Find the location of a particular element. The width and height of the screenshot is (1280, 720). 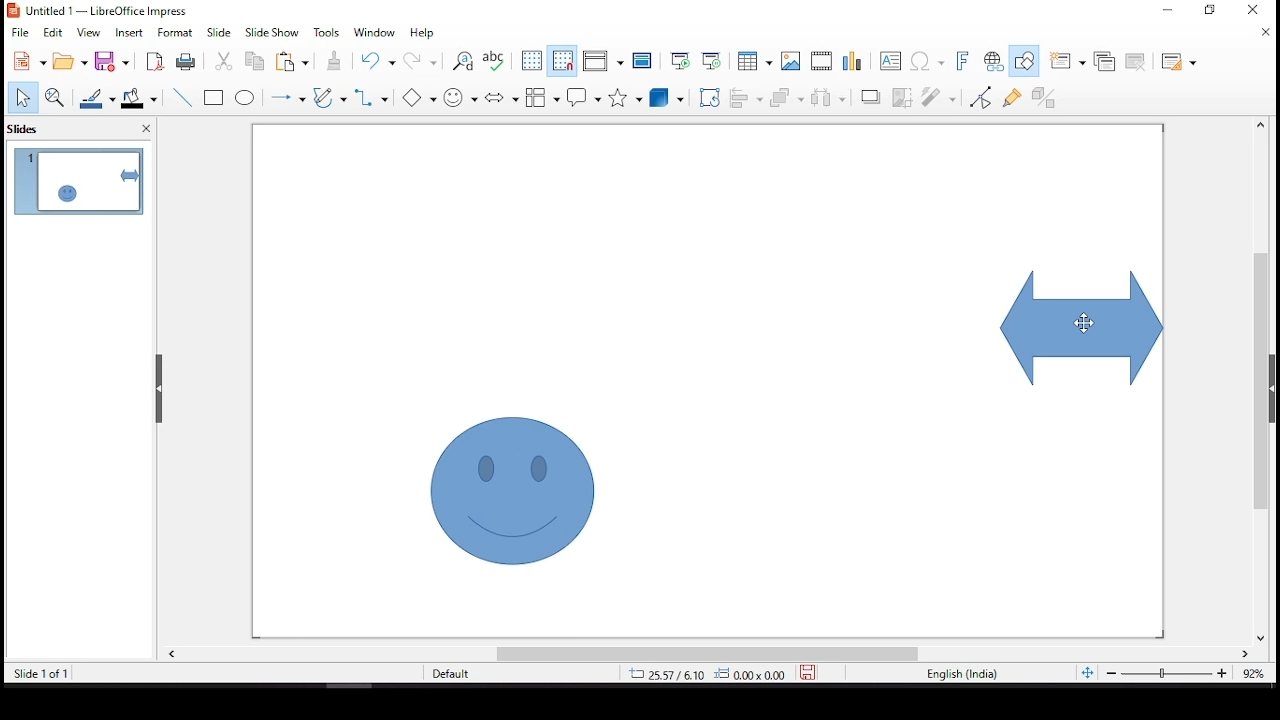

restore is located at coordinates (1215, 14).